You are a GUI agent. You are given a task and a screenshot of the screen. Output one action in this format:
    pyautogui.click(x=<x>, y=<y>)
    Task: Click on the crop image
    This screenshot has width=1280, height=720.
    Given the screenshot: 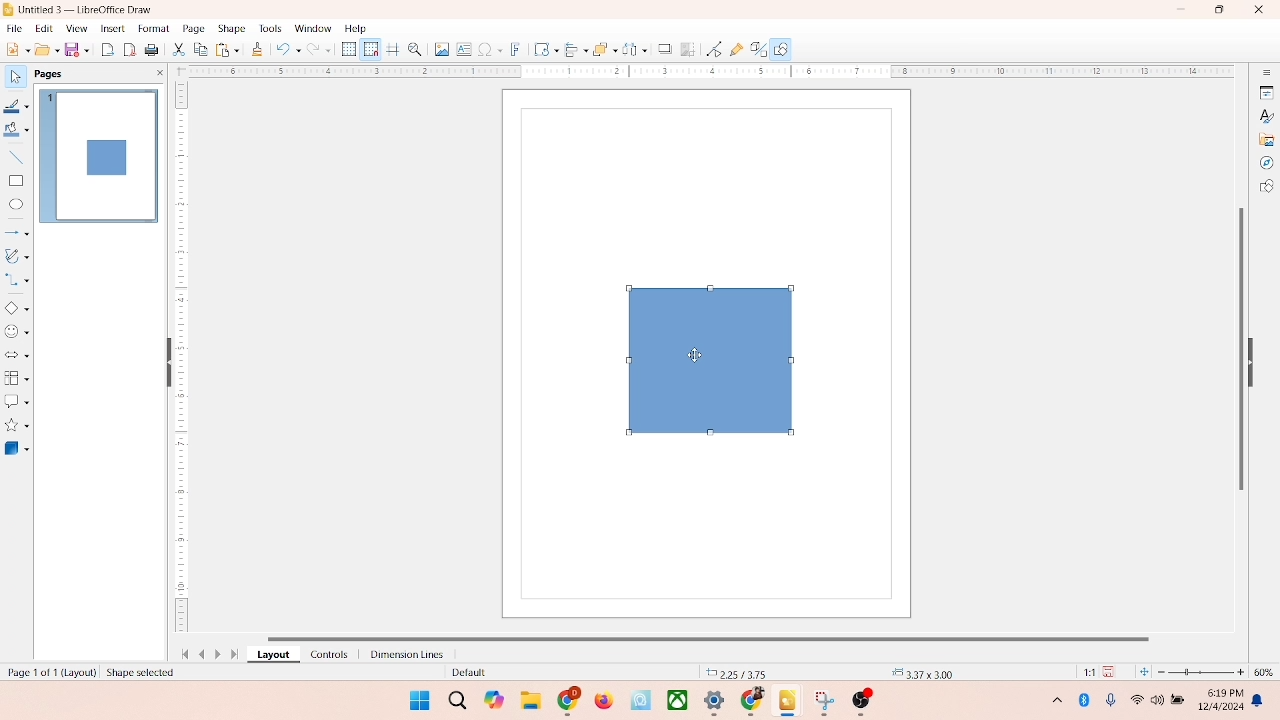 What is the action you would take?
    pyautogui.click(x=688, y=49)
    